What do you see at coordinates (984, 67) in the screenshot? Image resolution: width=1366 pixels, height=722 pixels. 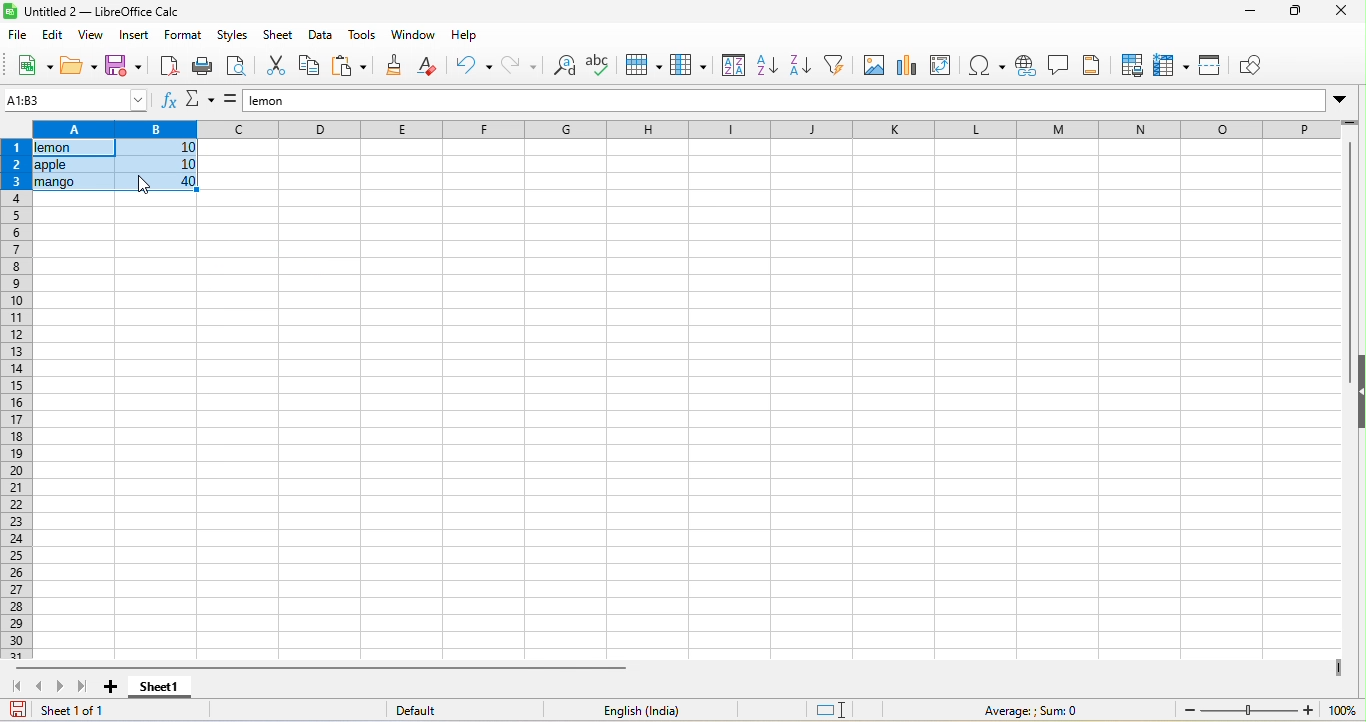 I see `special character` at bounding box center [984, 67].